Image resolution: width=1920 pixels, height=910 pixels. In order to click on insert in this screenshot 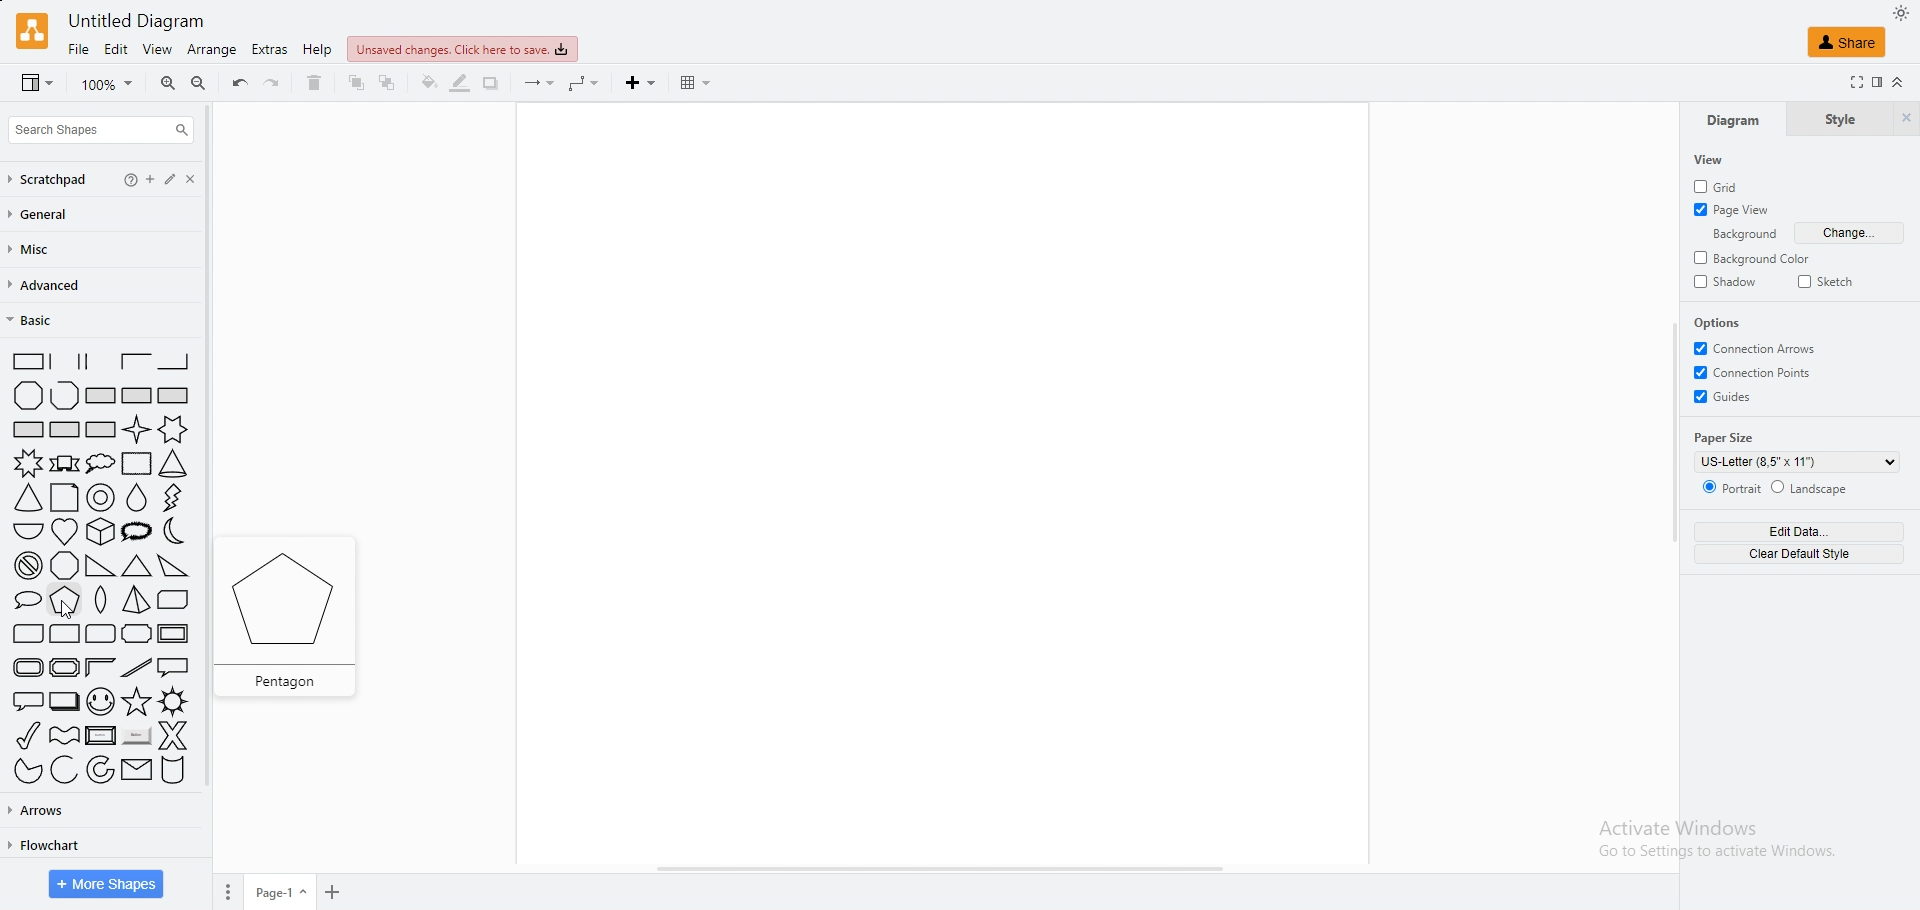, I will do `click(643, 83)`.